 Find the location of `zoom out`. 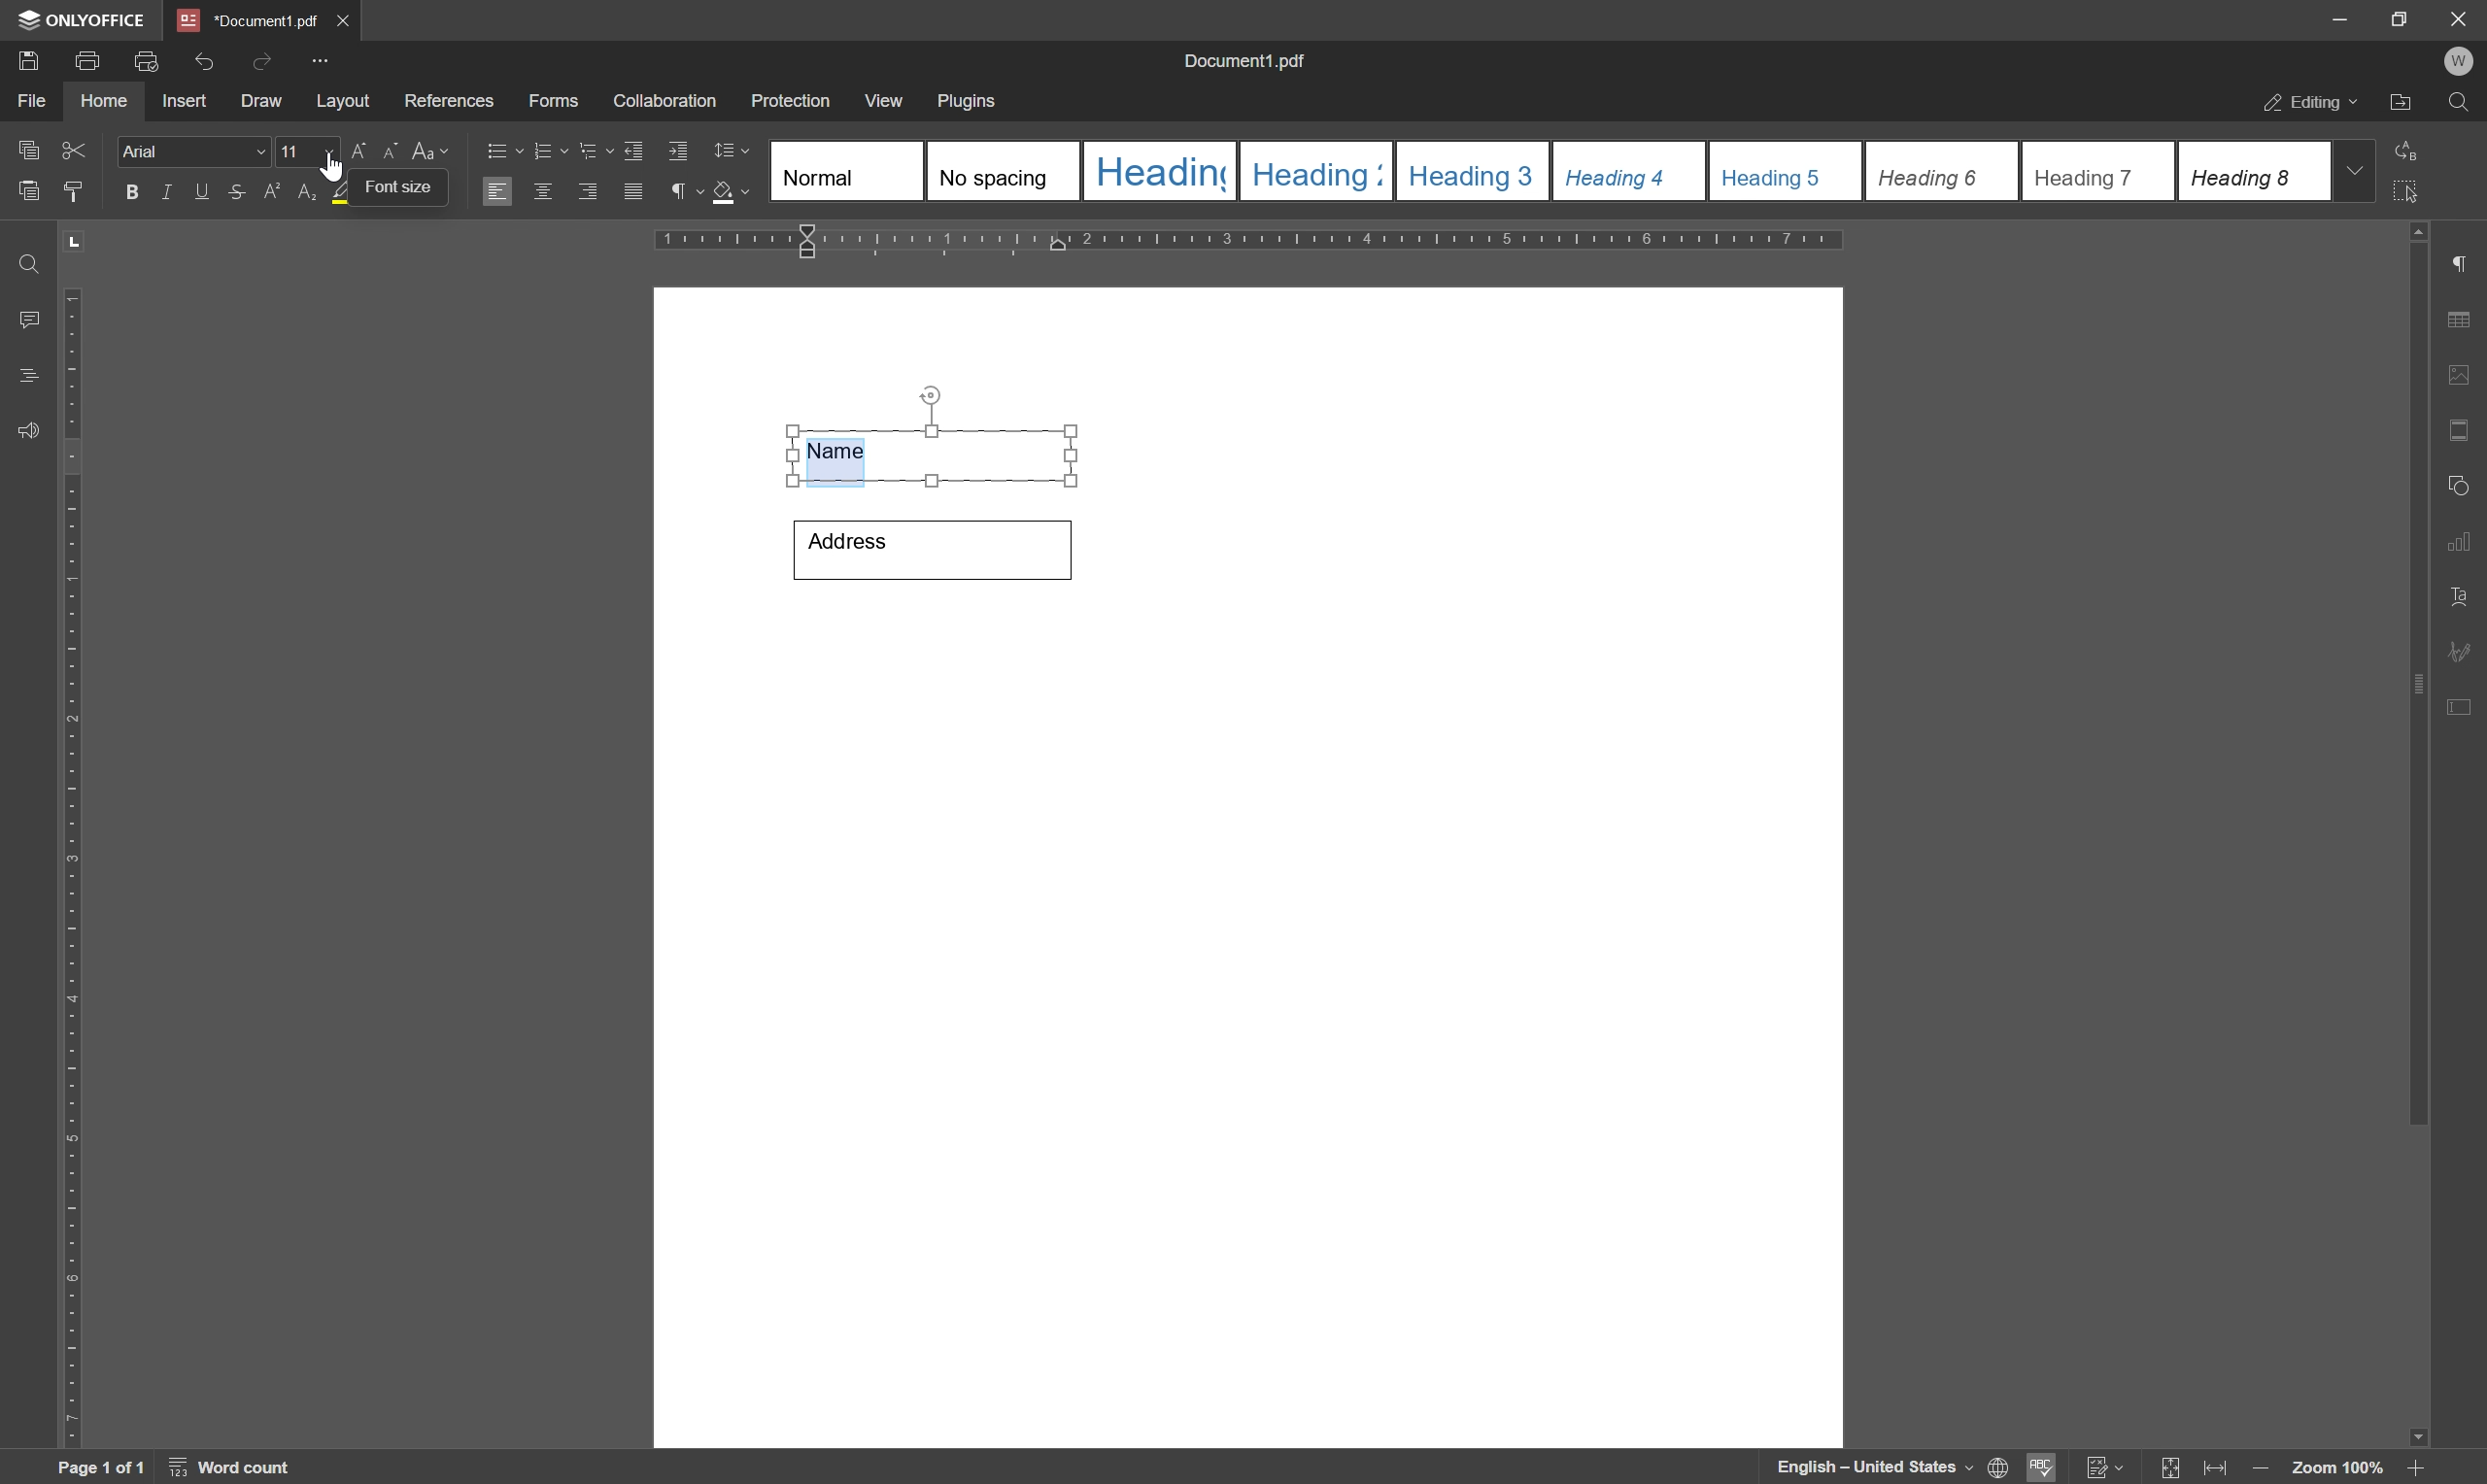

zoom out is located at coordinates (2265, 1470).